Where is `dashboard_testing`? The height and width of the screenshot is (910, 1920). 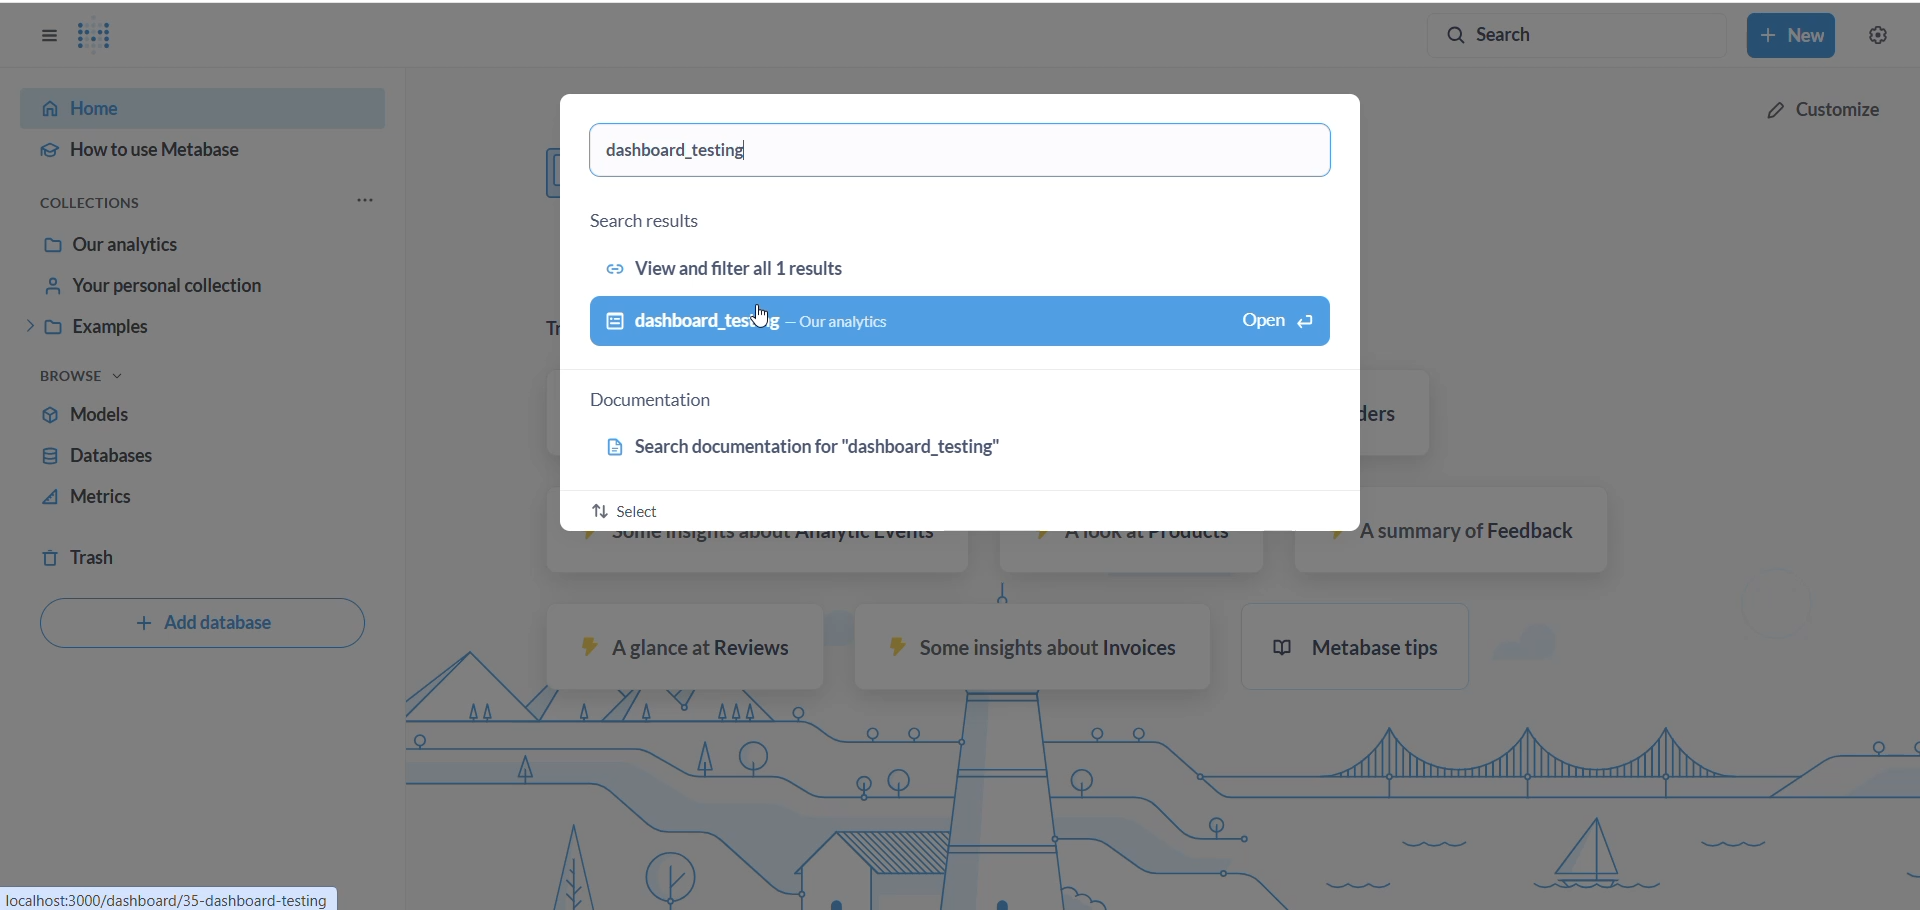 dashboard_testing is located at coordinates (695, 151).